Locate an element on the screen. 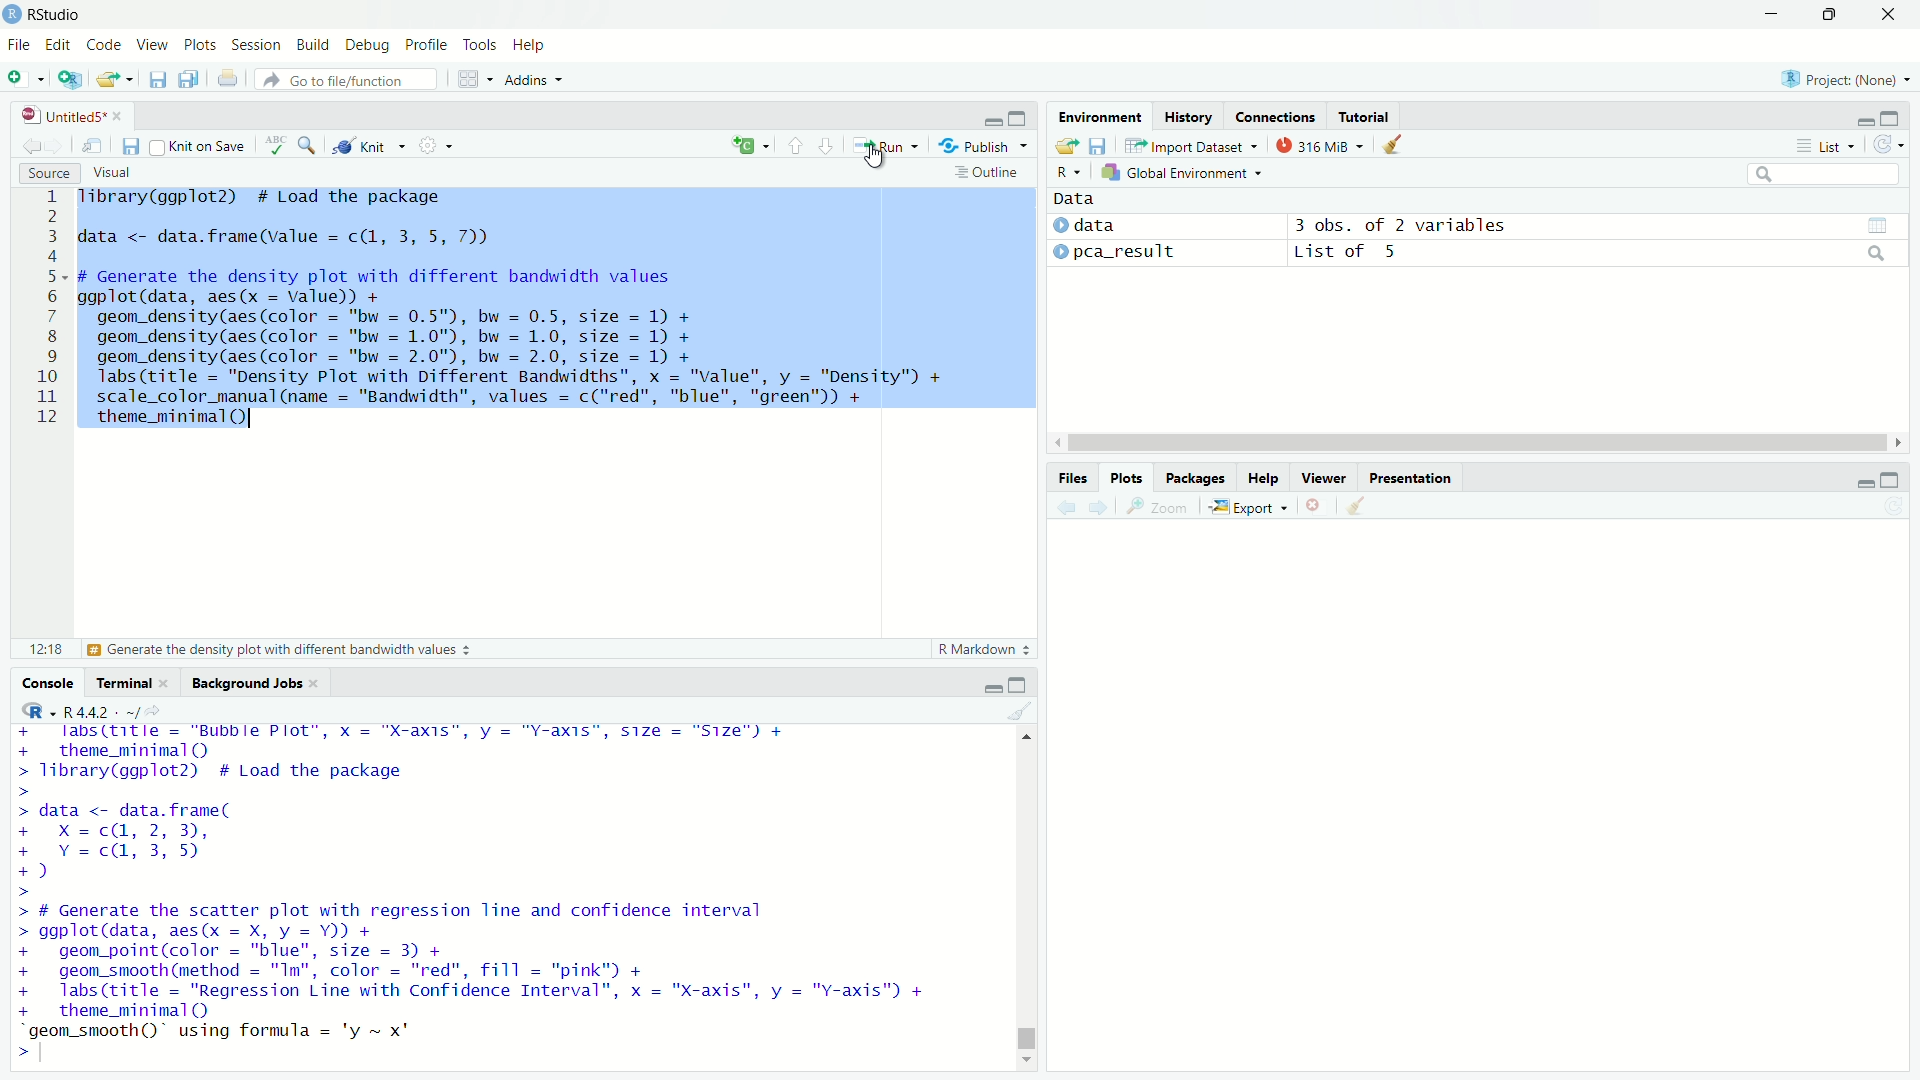 The width and height of the screenshot is (1920, 1080). Help is located at coordinates (530, 45).